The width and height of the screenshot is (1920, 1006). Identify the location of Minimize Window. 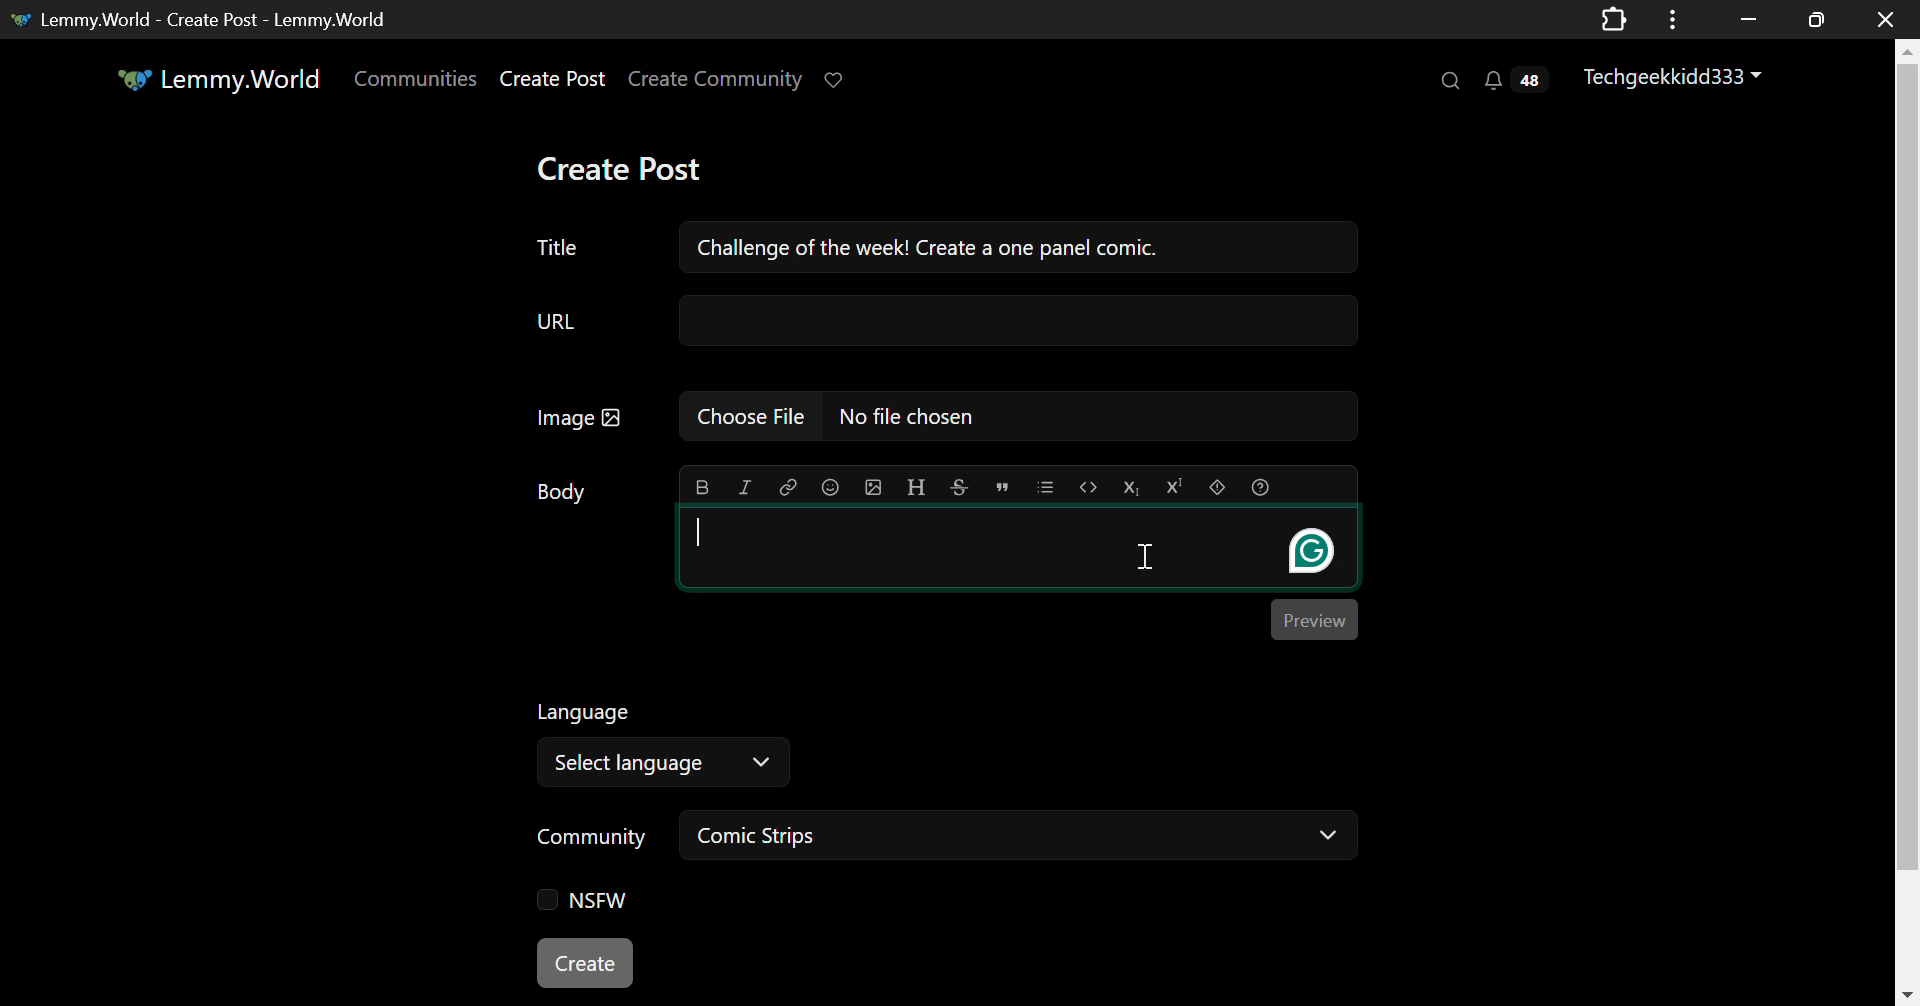
(1818, 19).